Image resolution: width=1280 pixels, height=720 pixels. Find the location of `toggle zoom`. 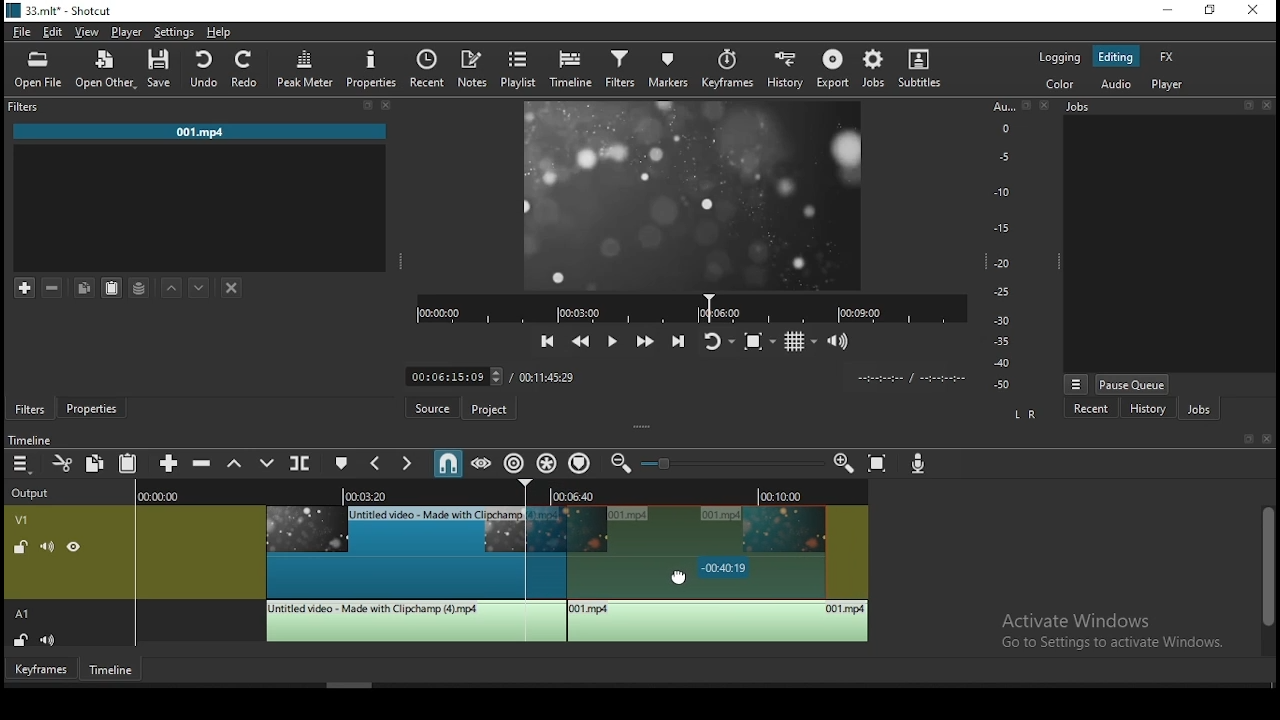

toggle zoom is located at coordinates (757, 339).